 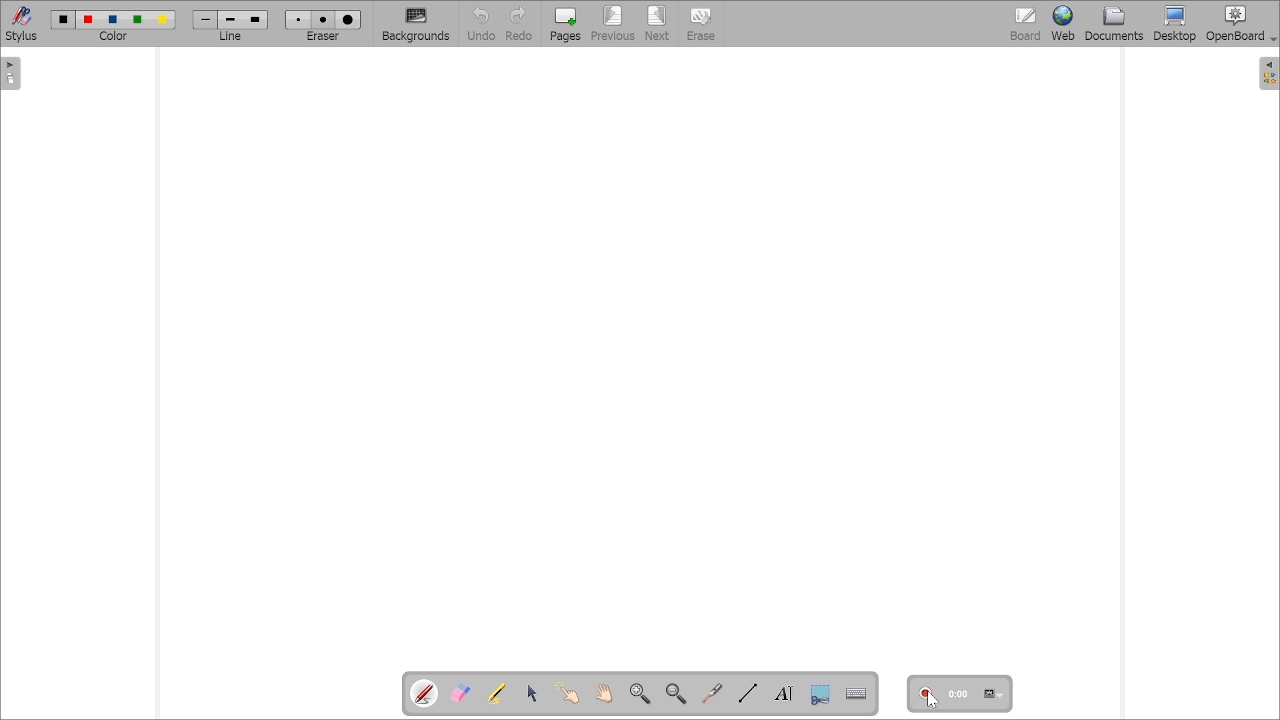 What do you see at coordinates (63, 19) in the screenshot?
I see `Color1` at bounding box center [63, 19].